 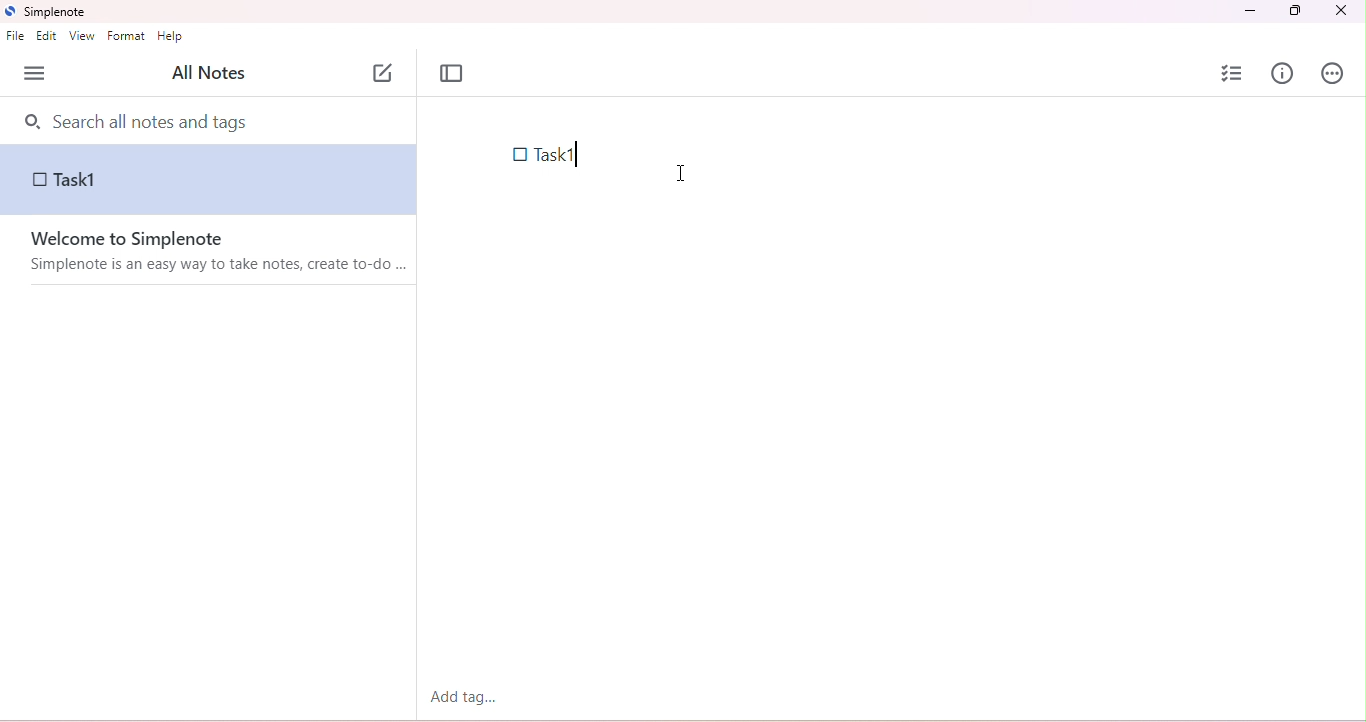 I want to click on insert checklist, so click(x=1234, y=73).